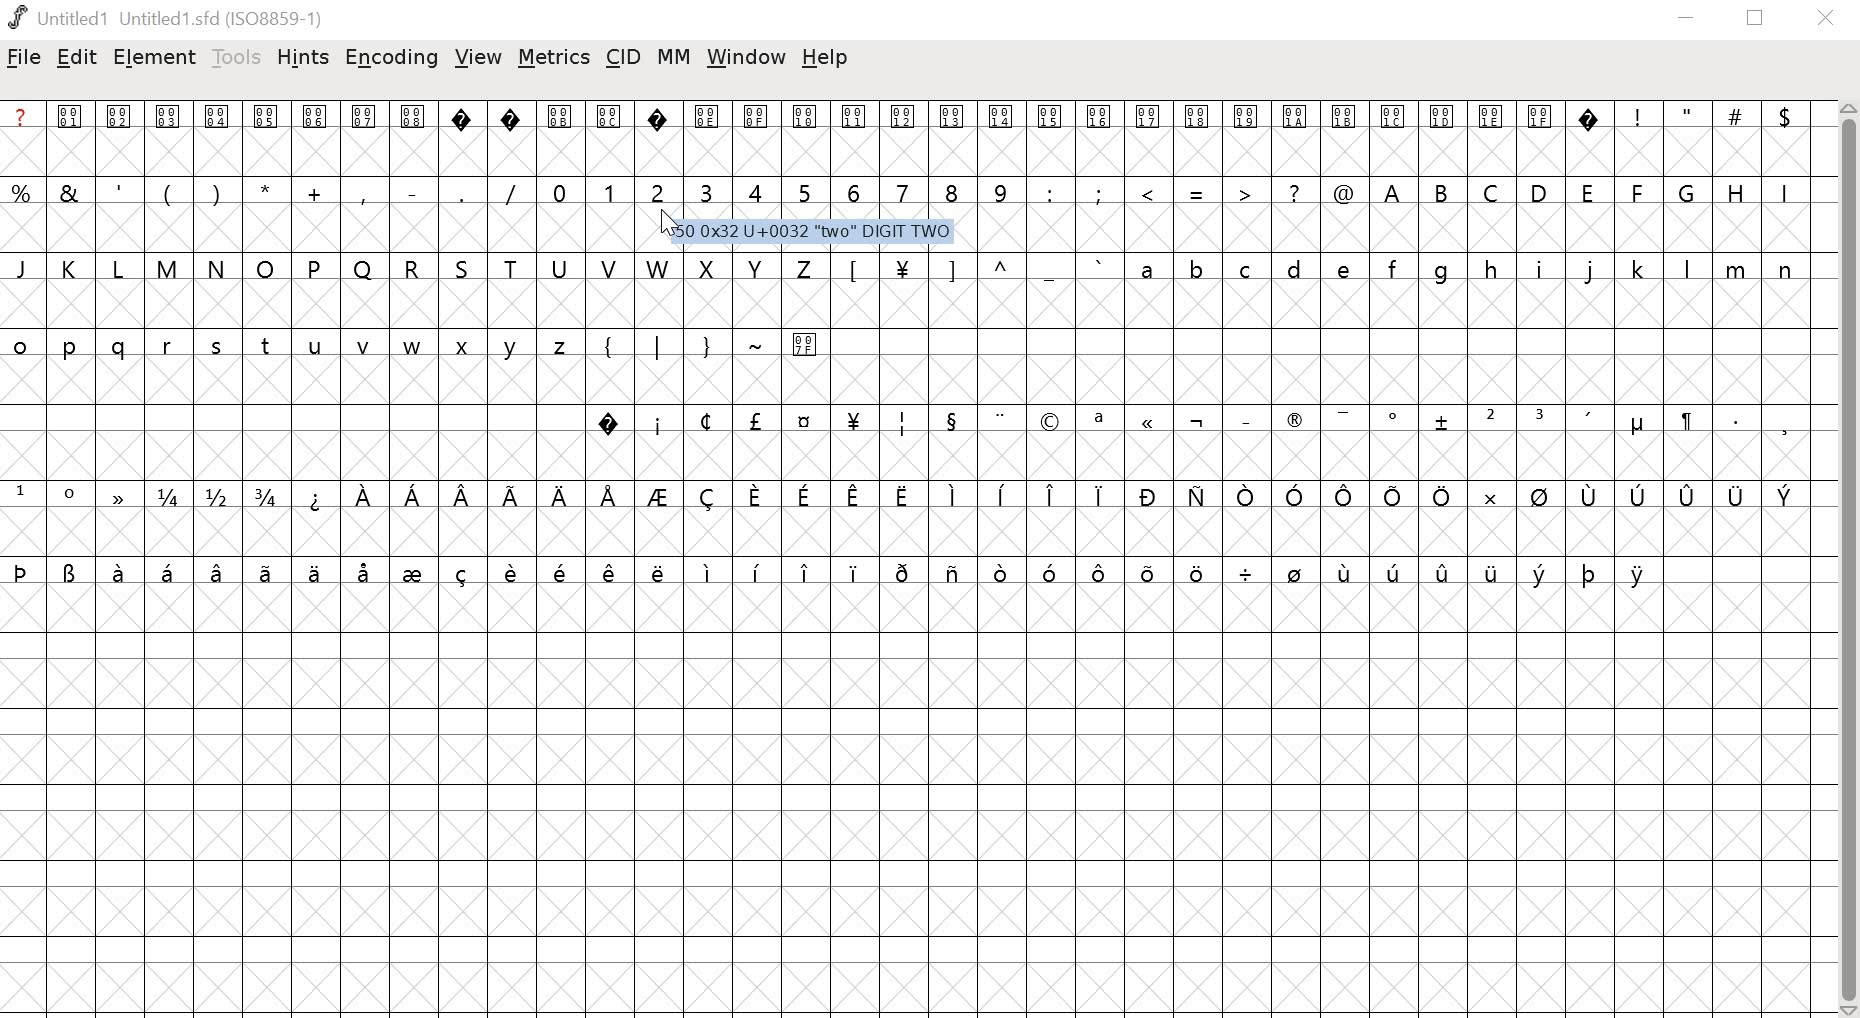 Image resolution: width=1860 pixels, height=1018 pixels. Describe the element at coordinates (1846, 560) in the screenshot. I see `scrollbar` at that location.